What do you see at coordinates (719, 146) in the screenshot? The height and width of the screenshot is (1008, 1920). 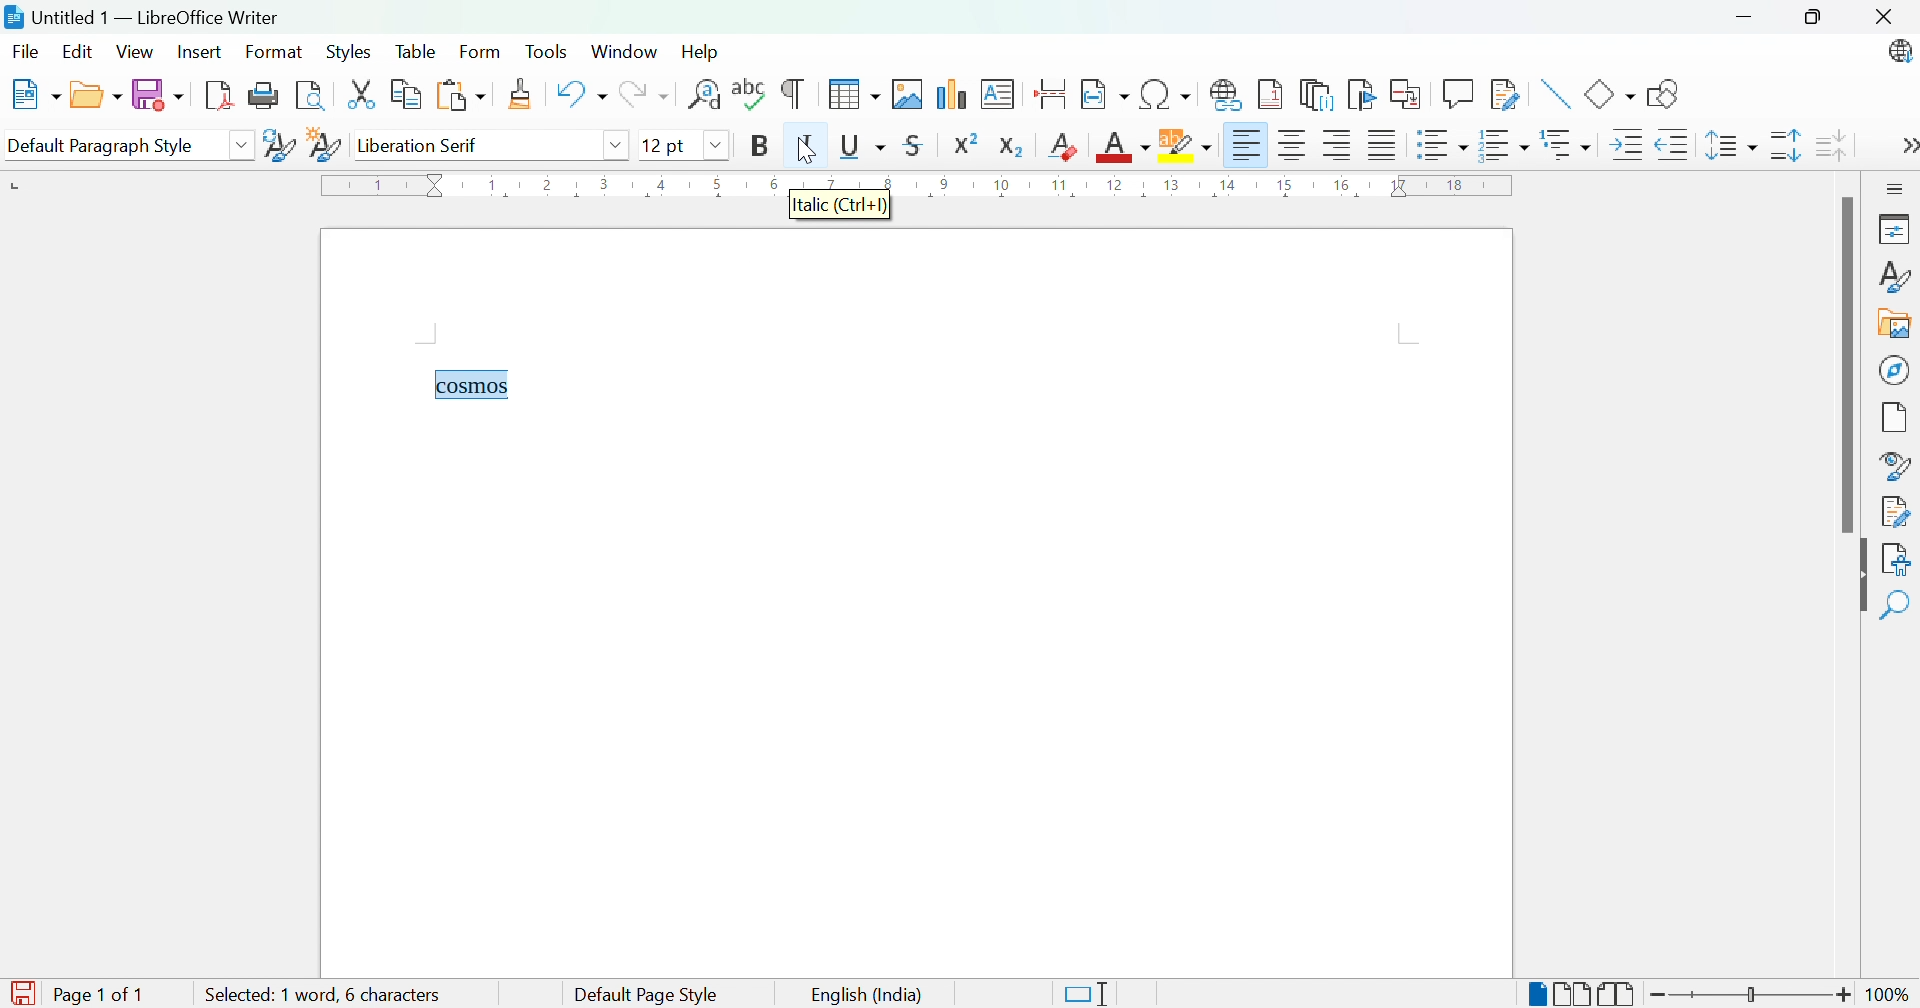 I see `Drop down` at bounding box center [719, 146].